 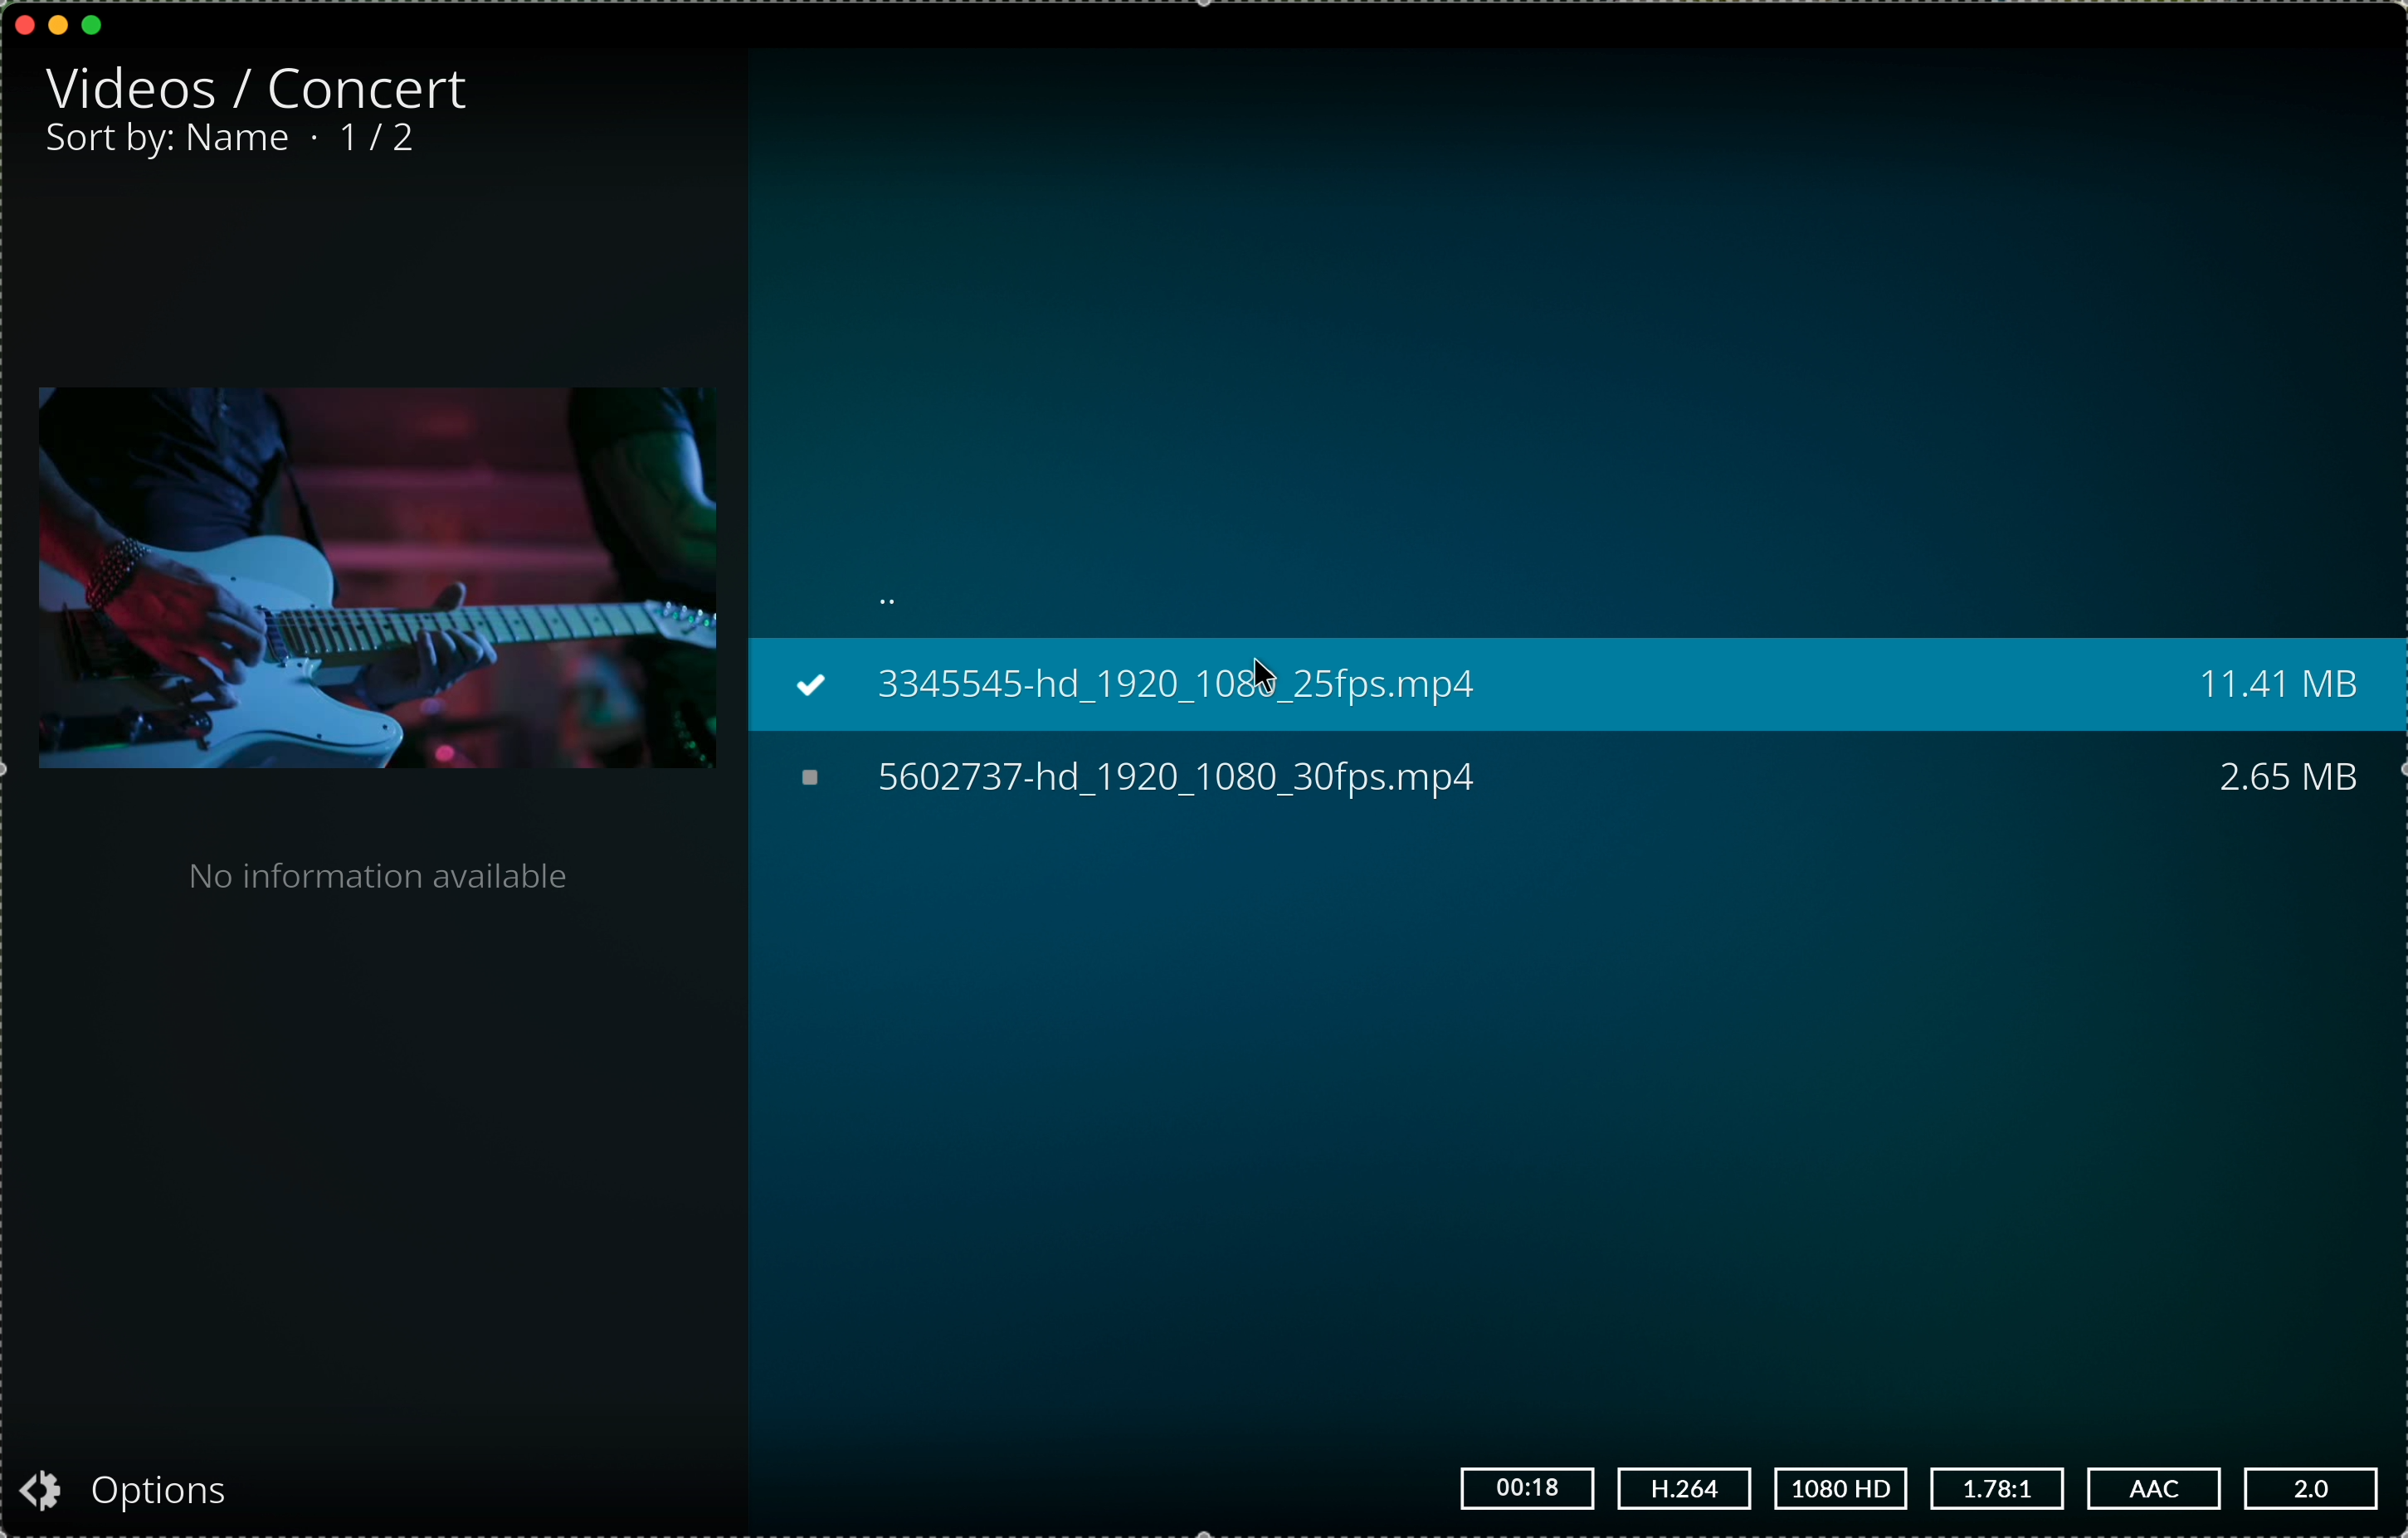 What do you see at coordinates (94, 24) in the screenshot?
I see `maximise` at bounding box center [94, 24].